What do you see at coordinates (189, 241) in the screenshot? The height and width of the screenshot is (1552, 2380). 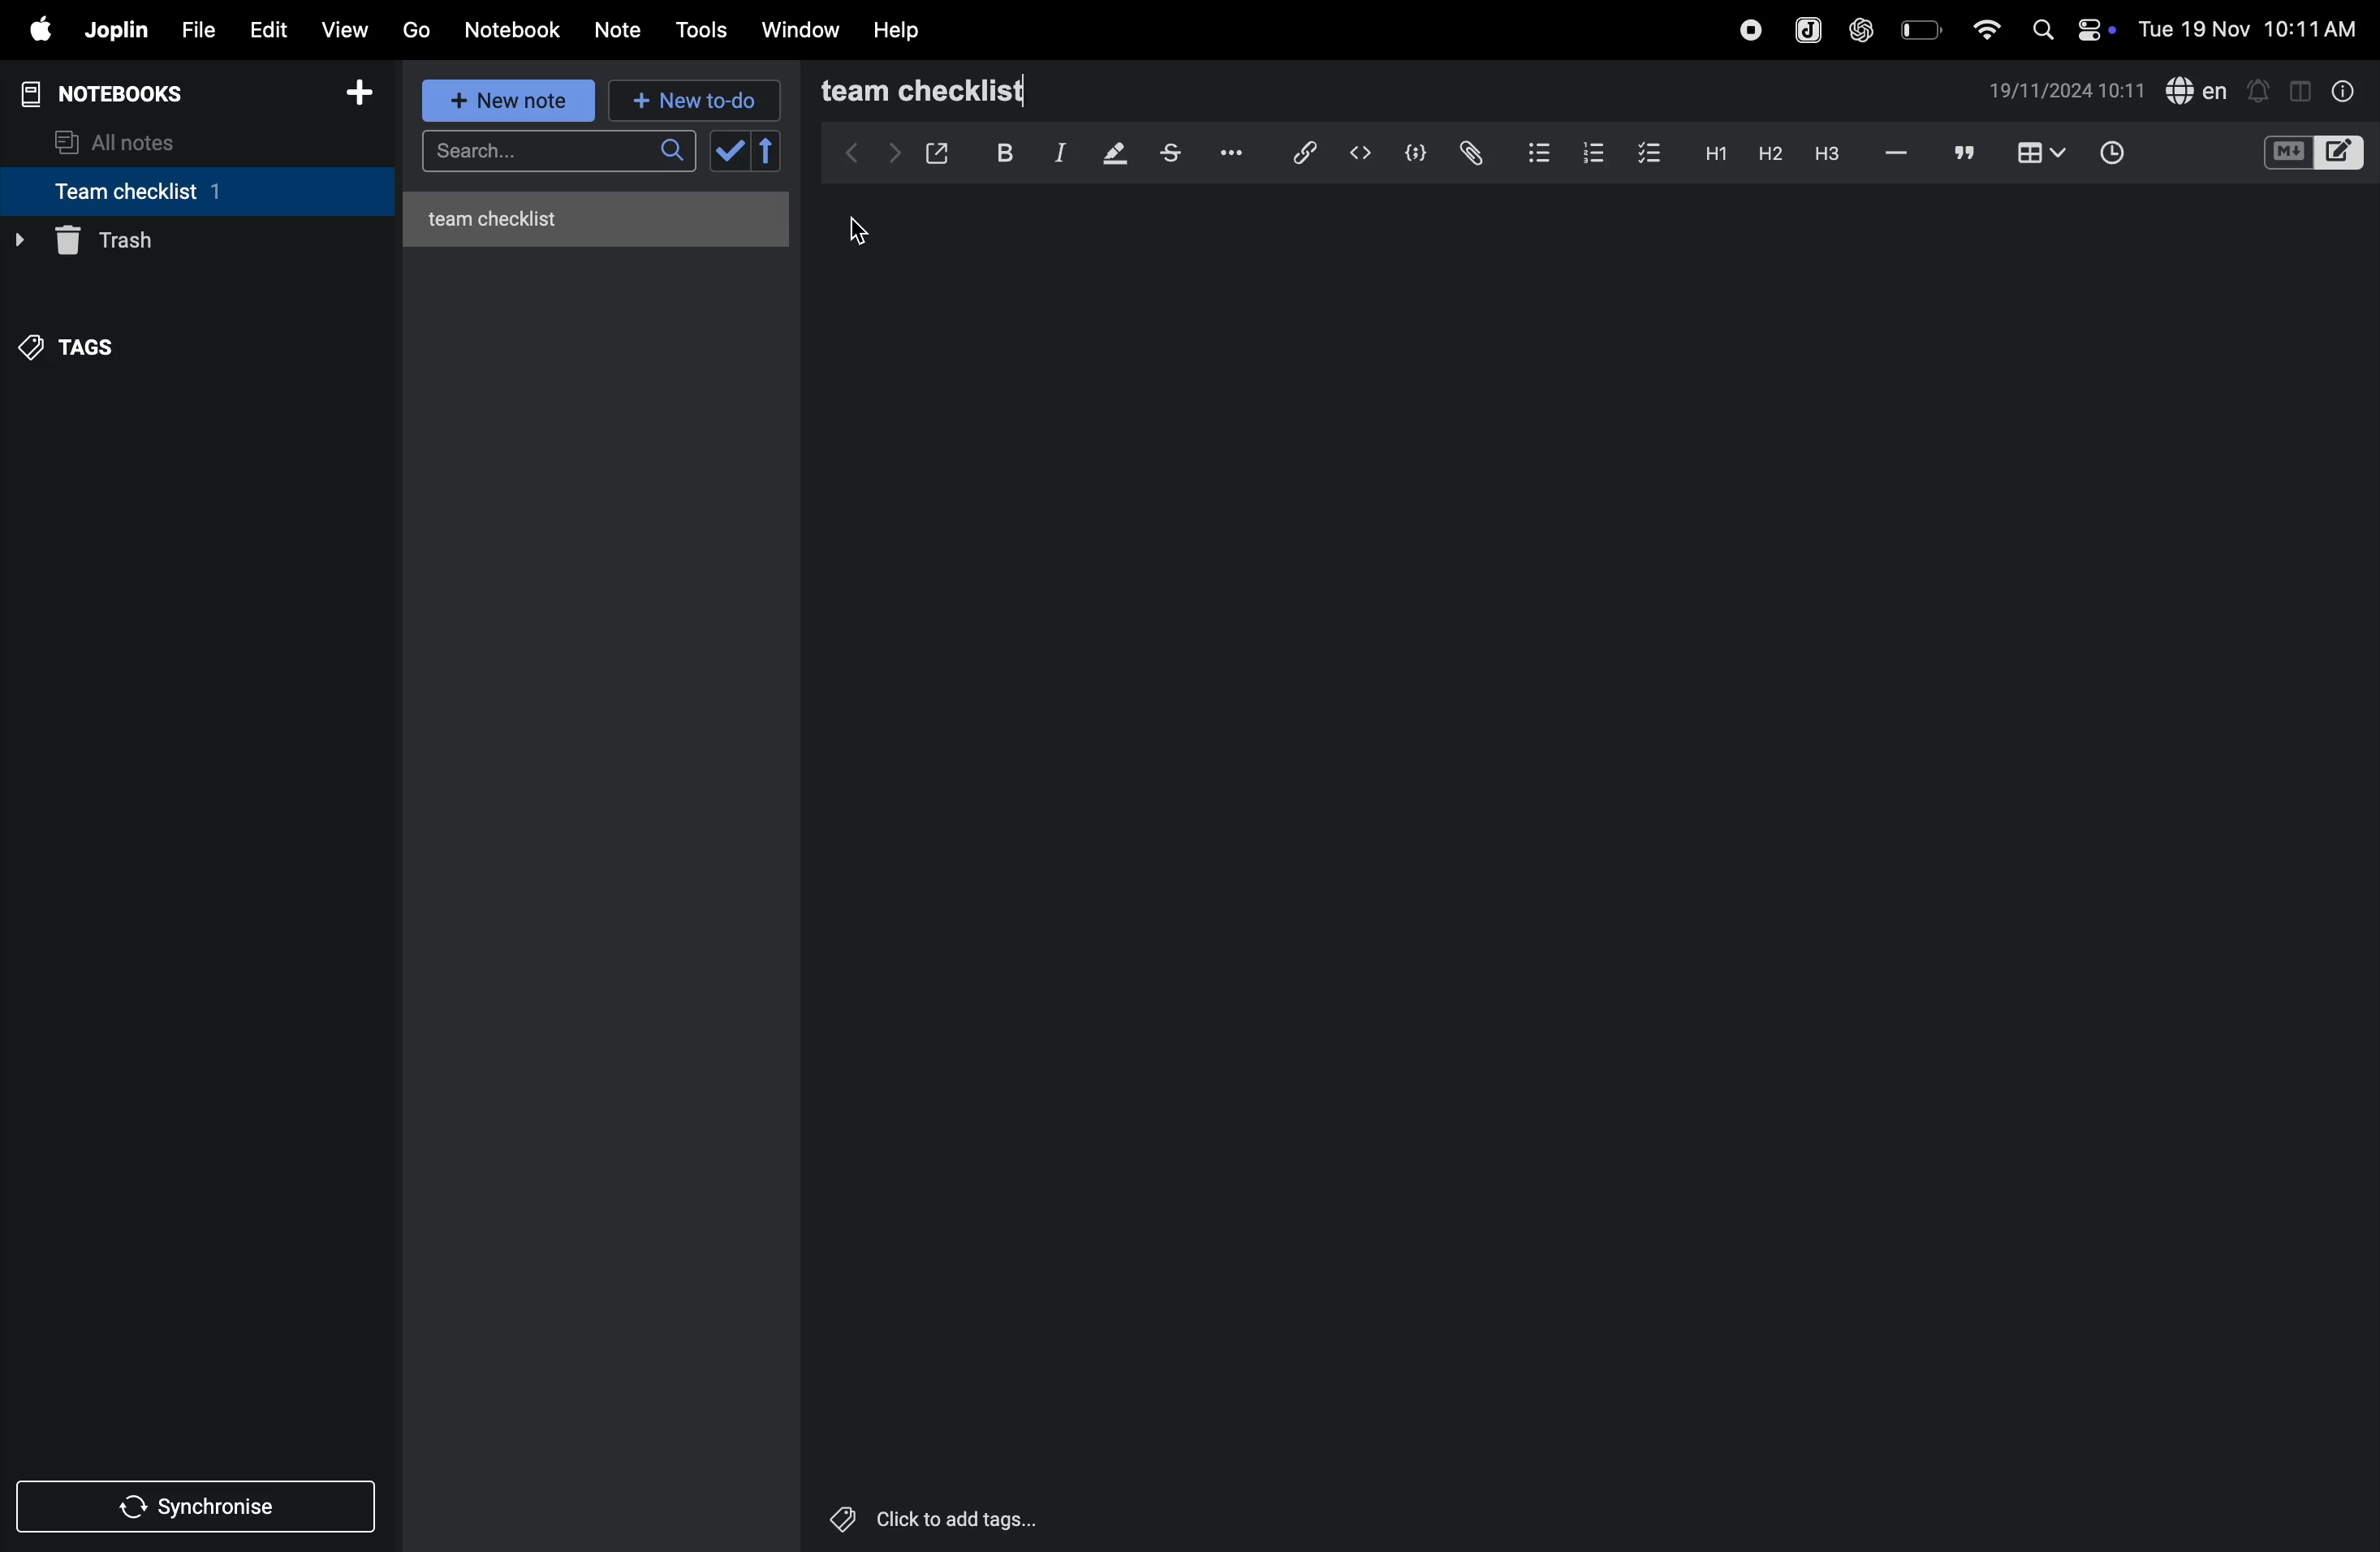 I see `trash` at bounding box center [189, 241].